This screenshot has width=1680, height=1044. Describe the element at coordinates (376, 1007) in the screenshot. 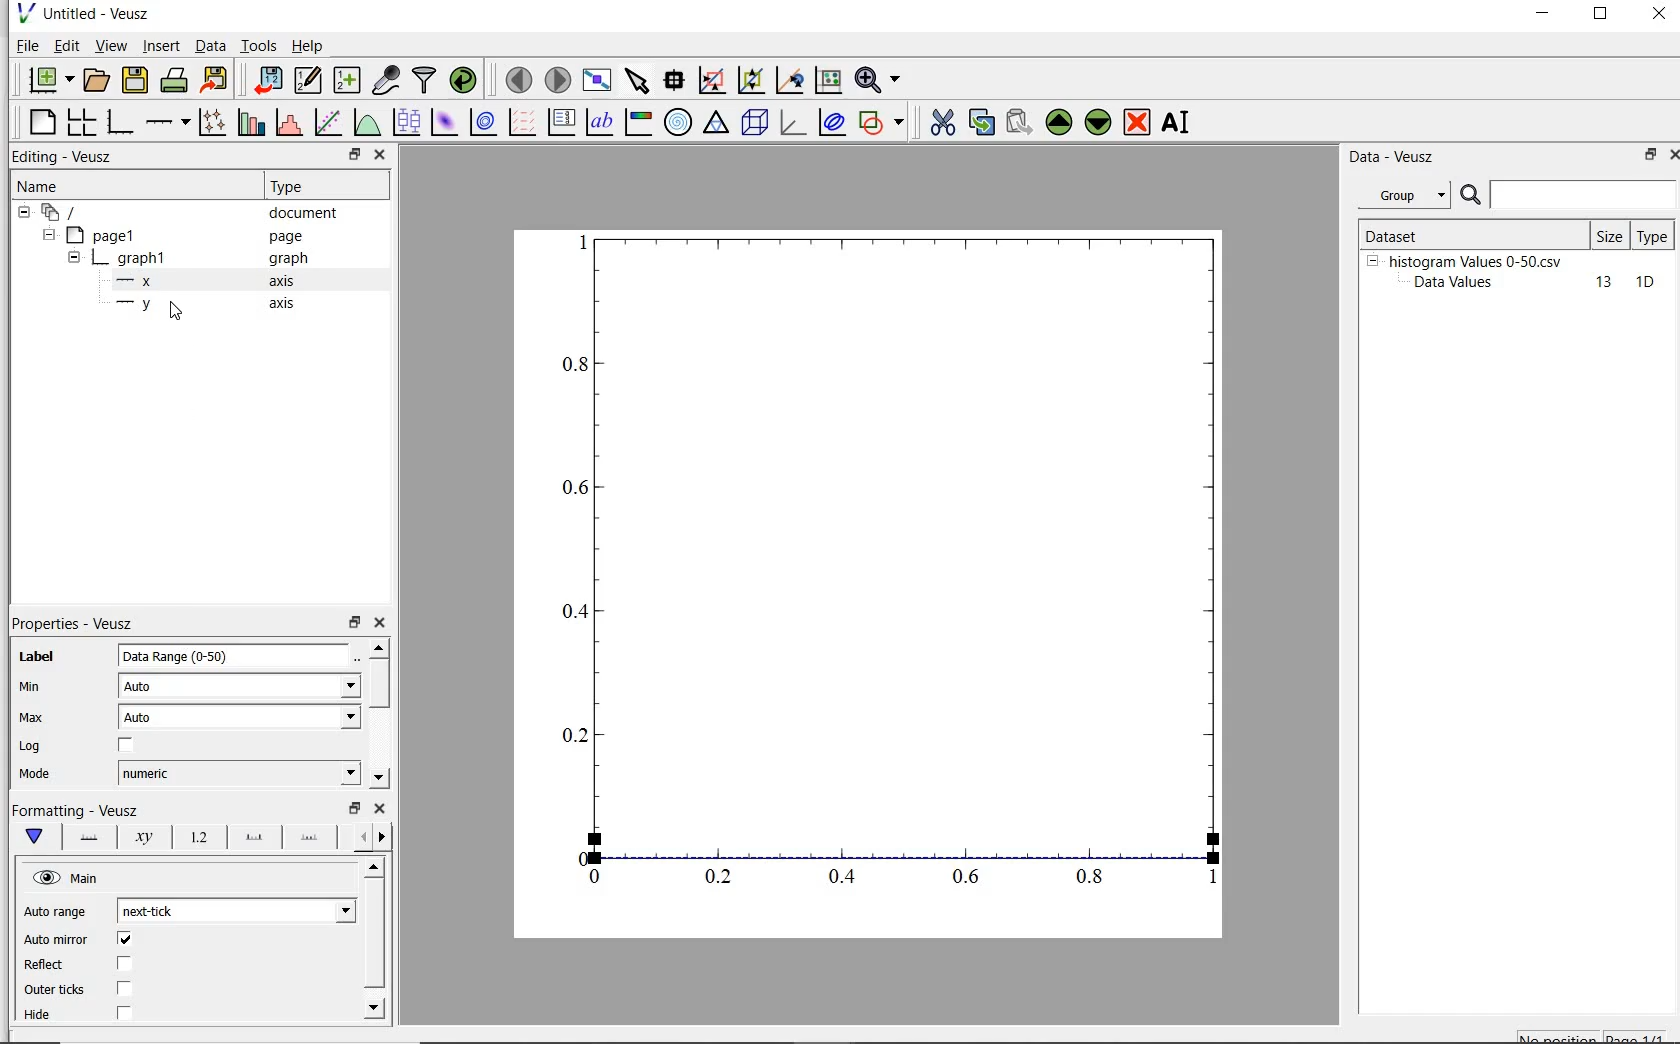

I see `move down` at that location.